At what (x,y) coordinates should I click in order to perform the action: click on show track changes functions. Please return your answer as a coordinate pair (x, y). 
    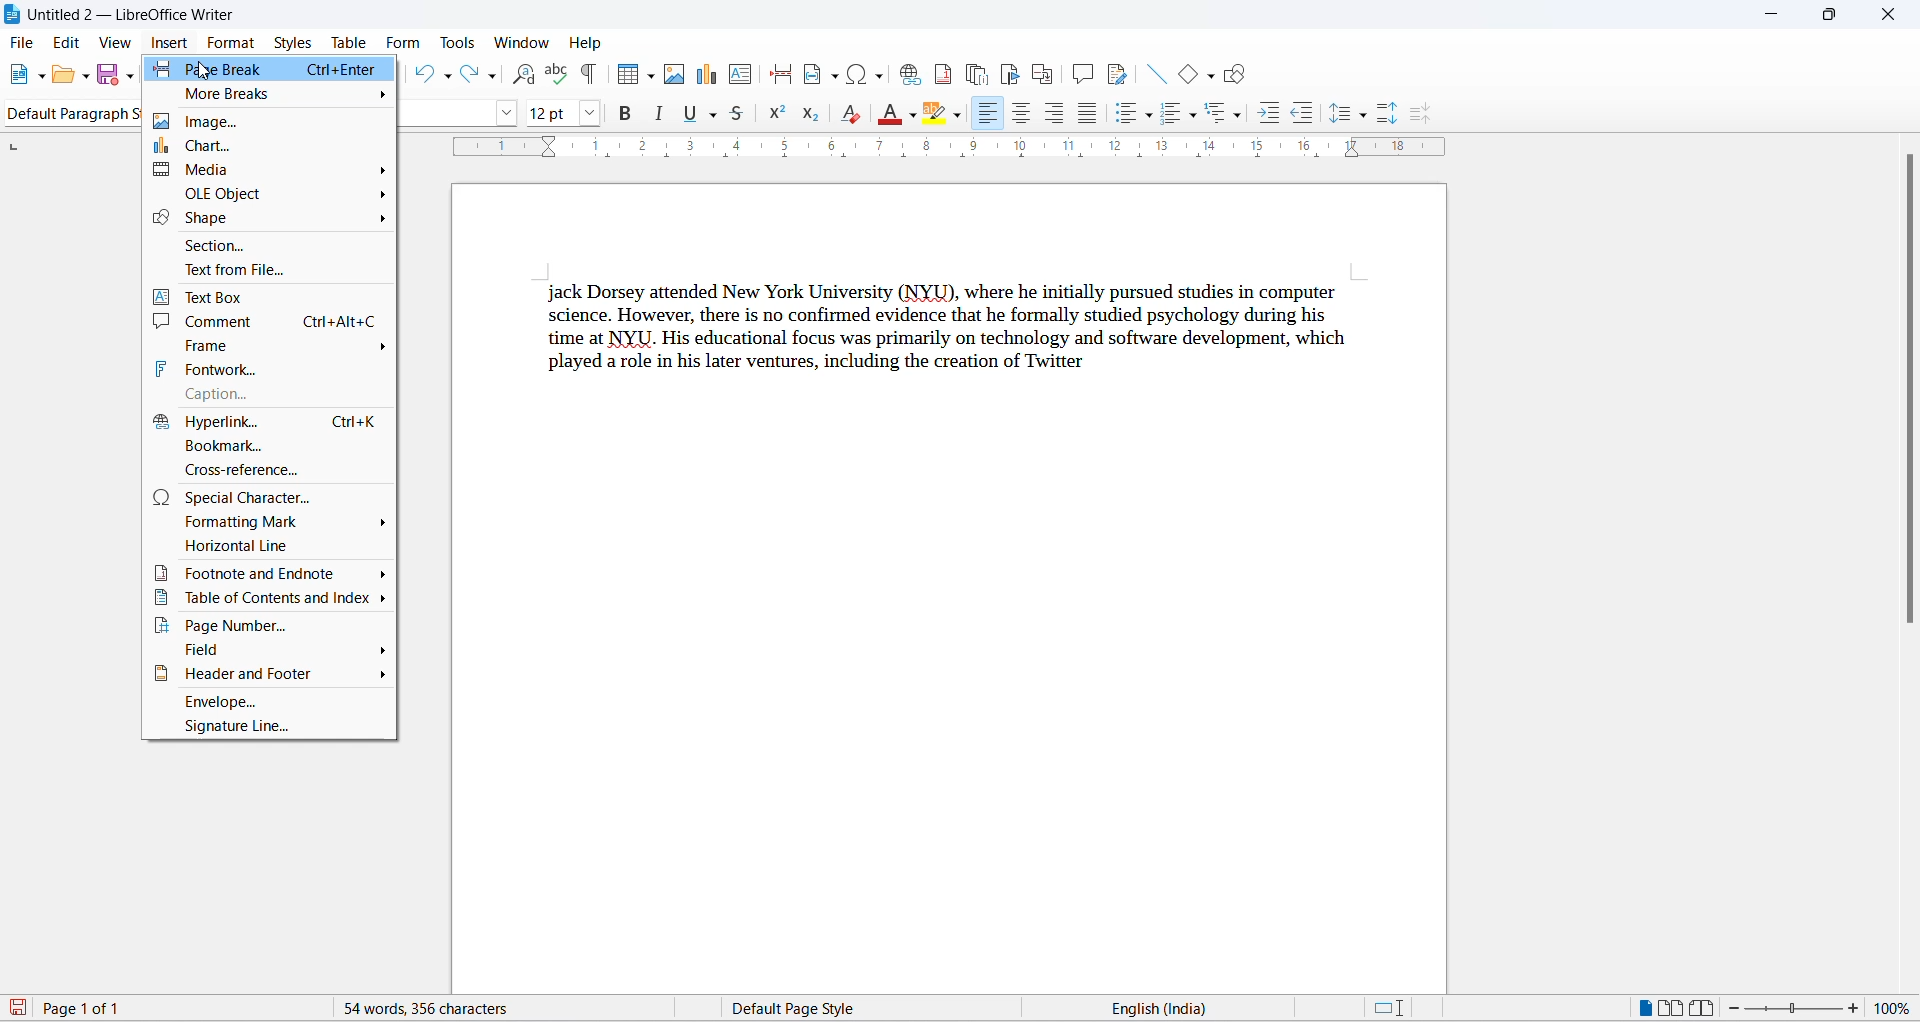
    Looking at the image, I should click on (1119, 73).